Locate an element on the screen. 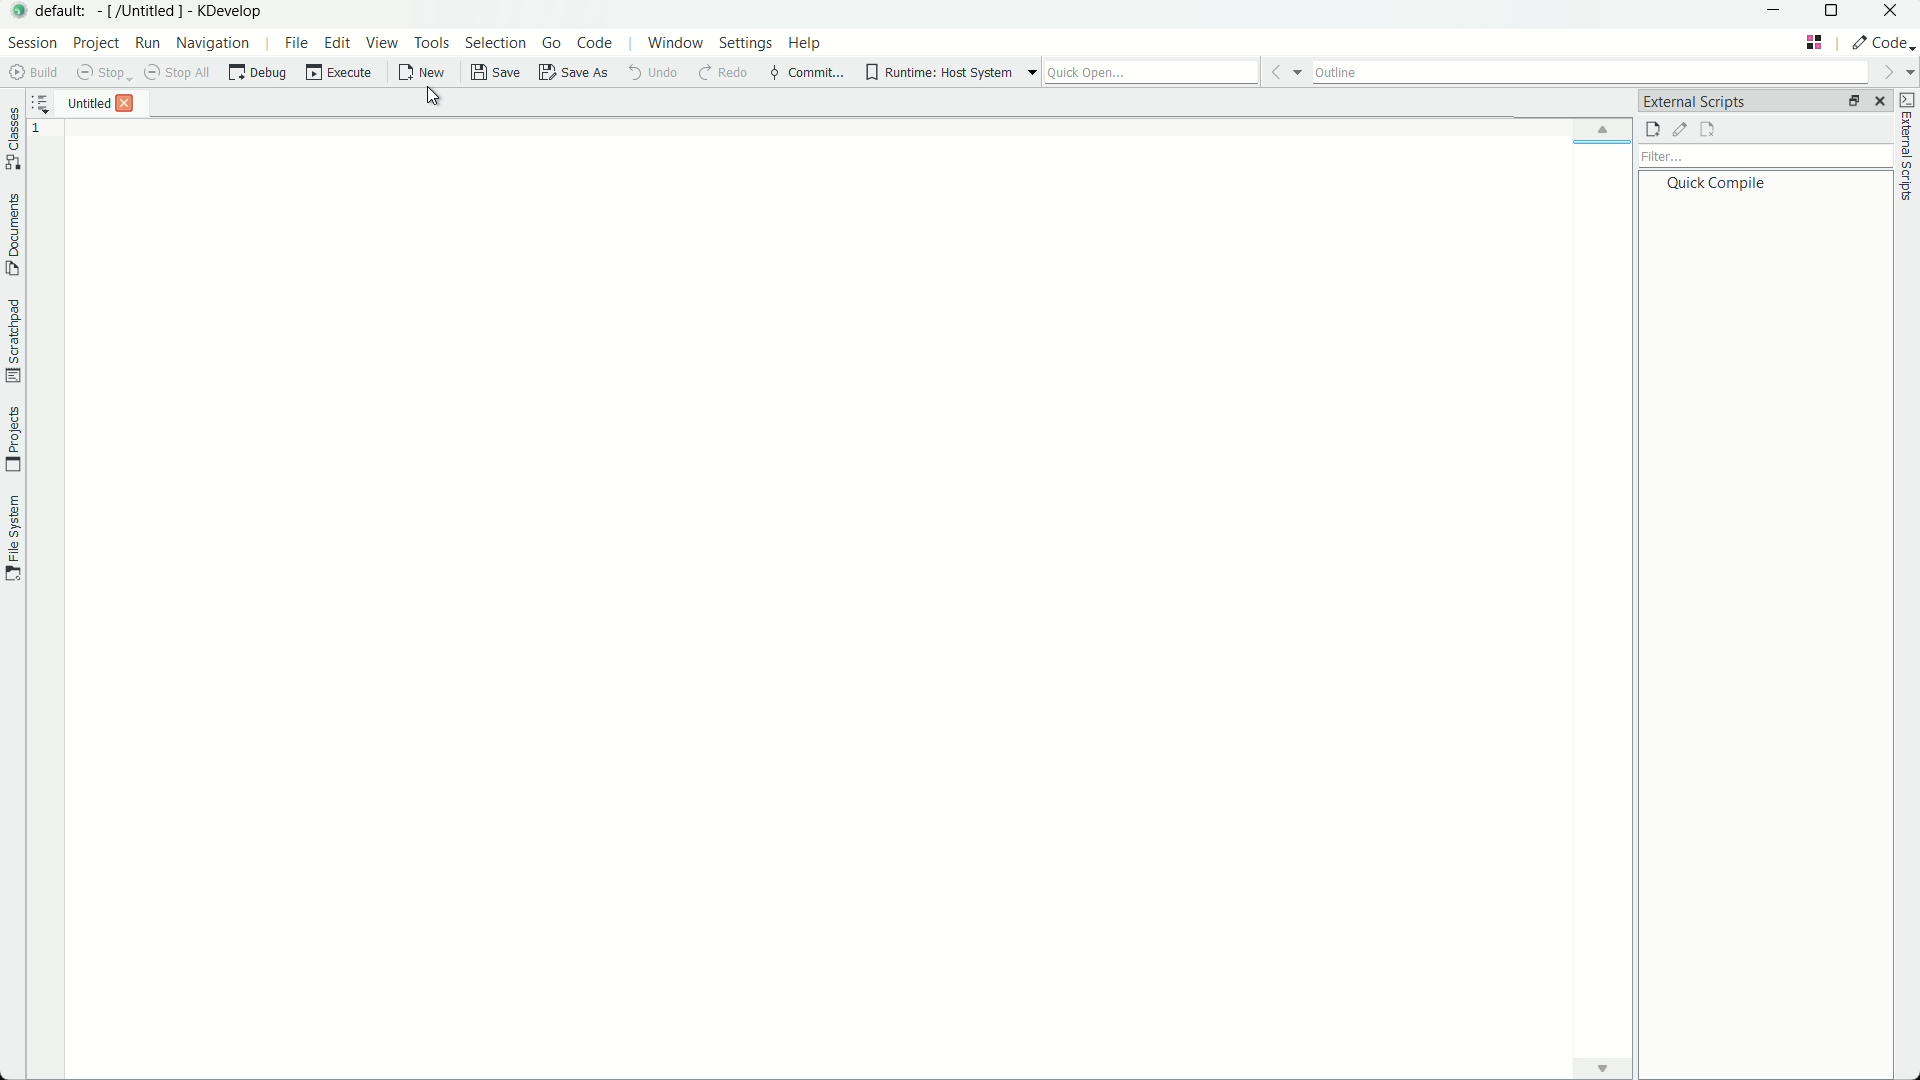 The height and width of the screenshot is (1080, 1920). outline bar is located at coordinates (1612, 73).